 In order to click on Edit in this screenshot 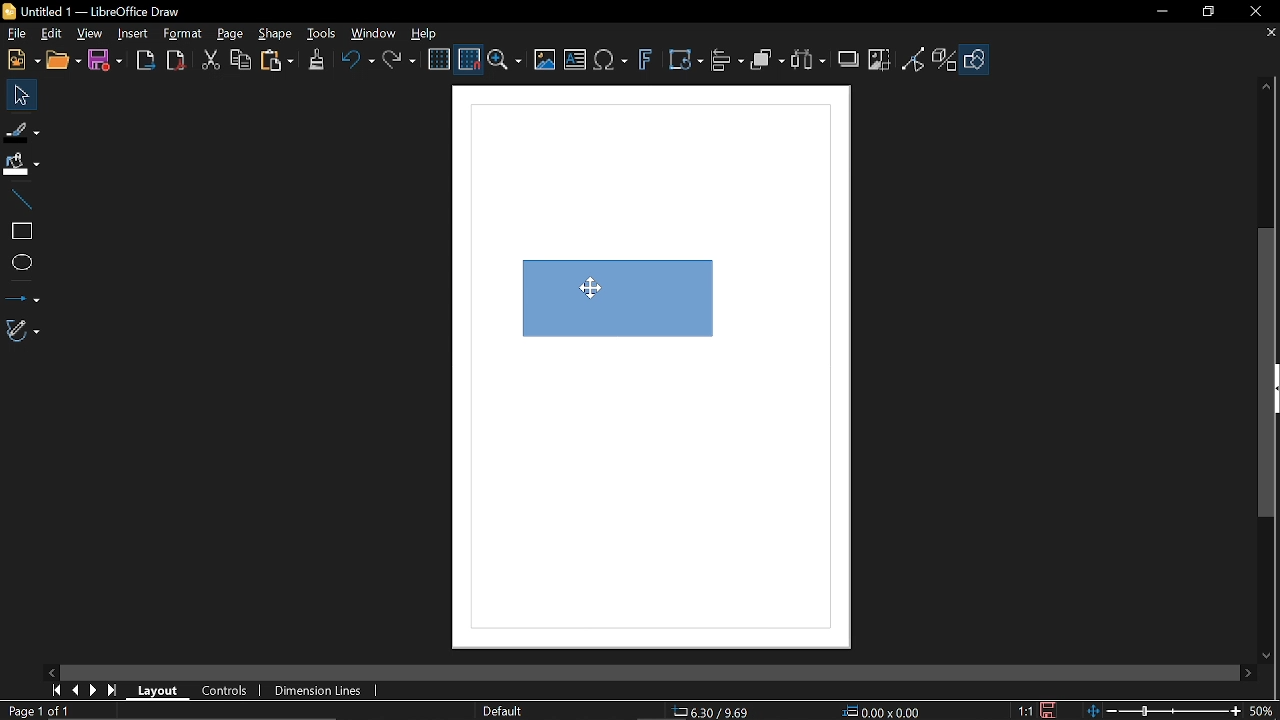, I will do `click(50, 34)`.